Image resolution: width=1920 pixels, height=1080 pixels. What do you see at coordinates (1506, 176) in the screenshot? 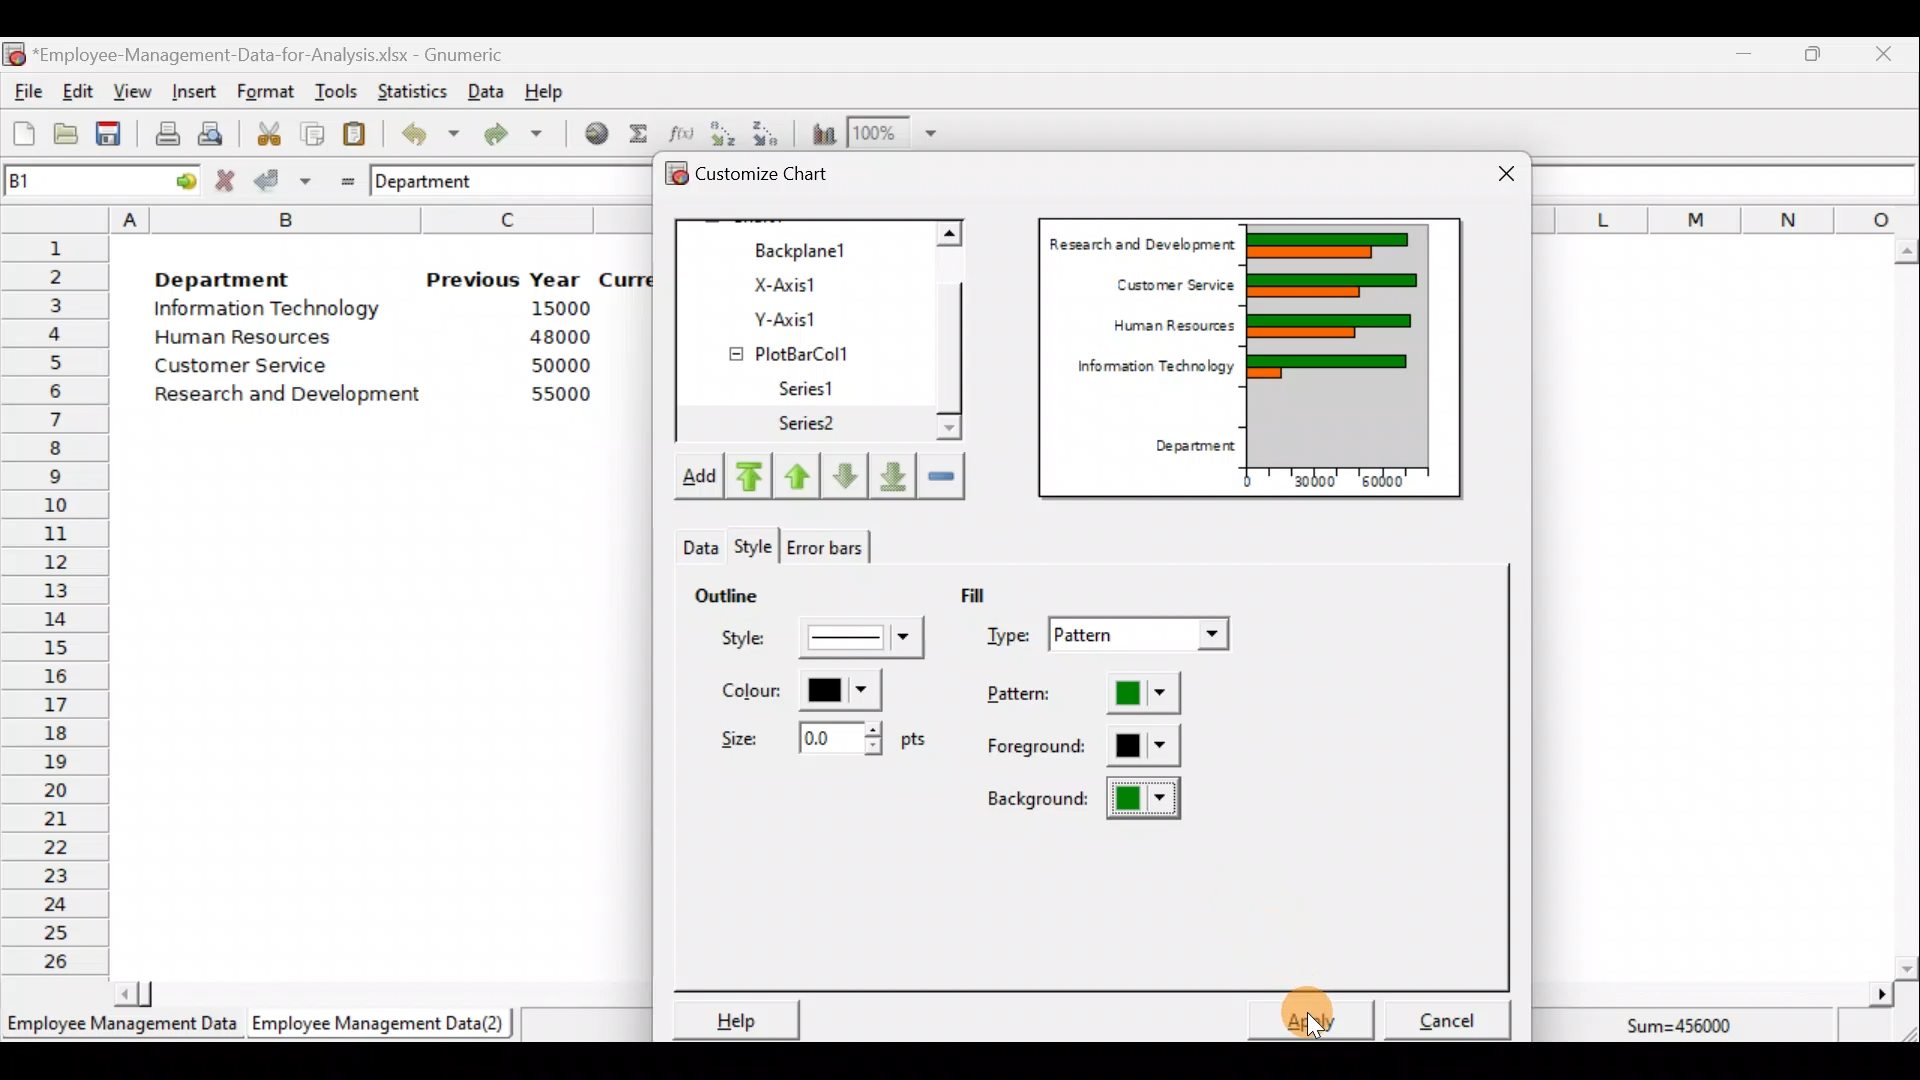
I see `Close` at bounding box center [1506, 176].